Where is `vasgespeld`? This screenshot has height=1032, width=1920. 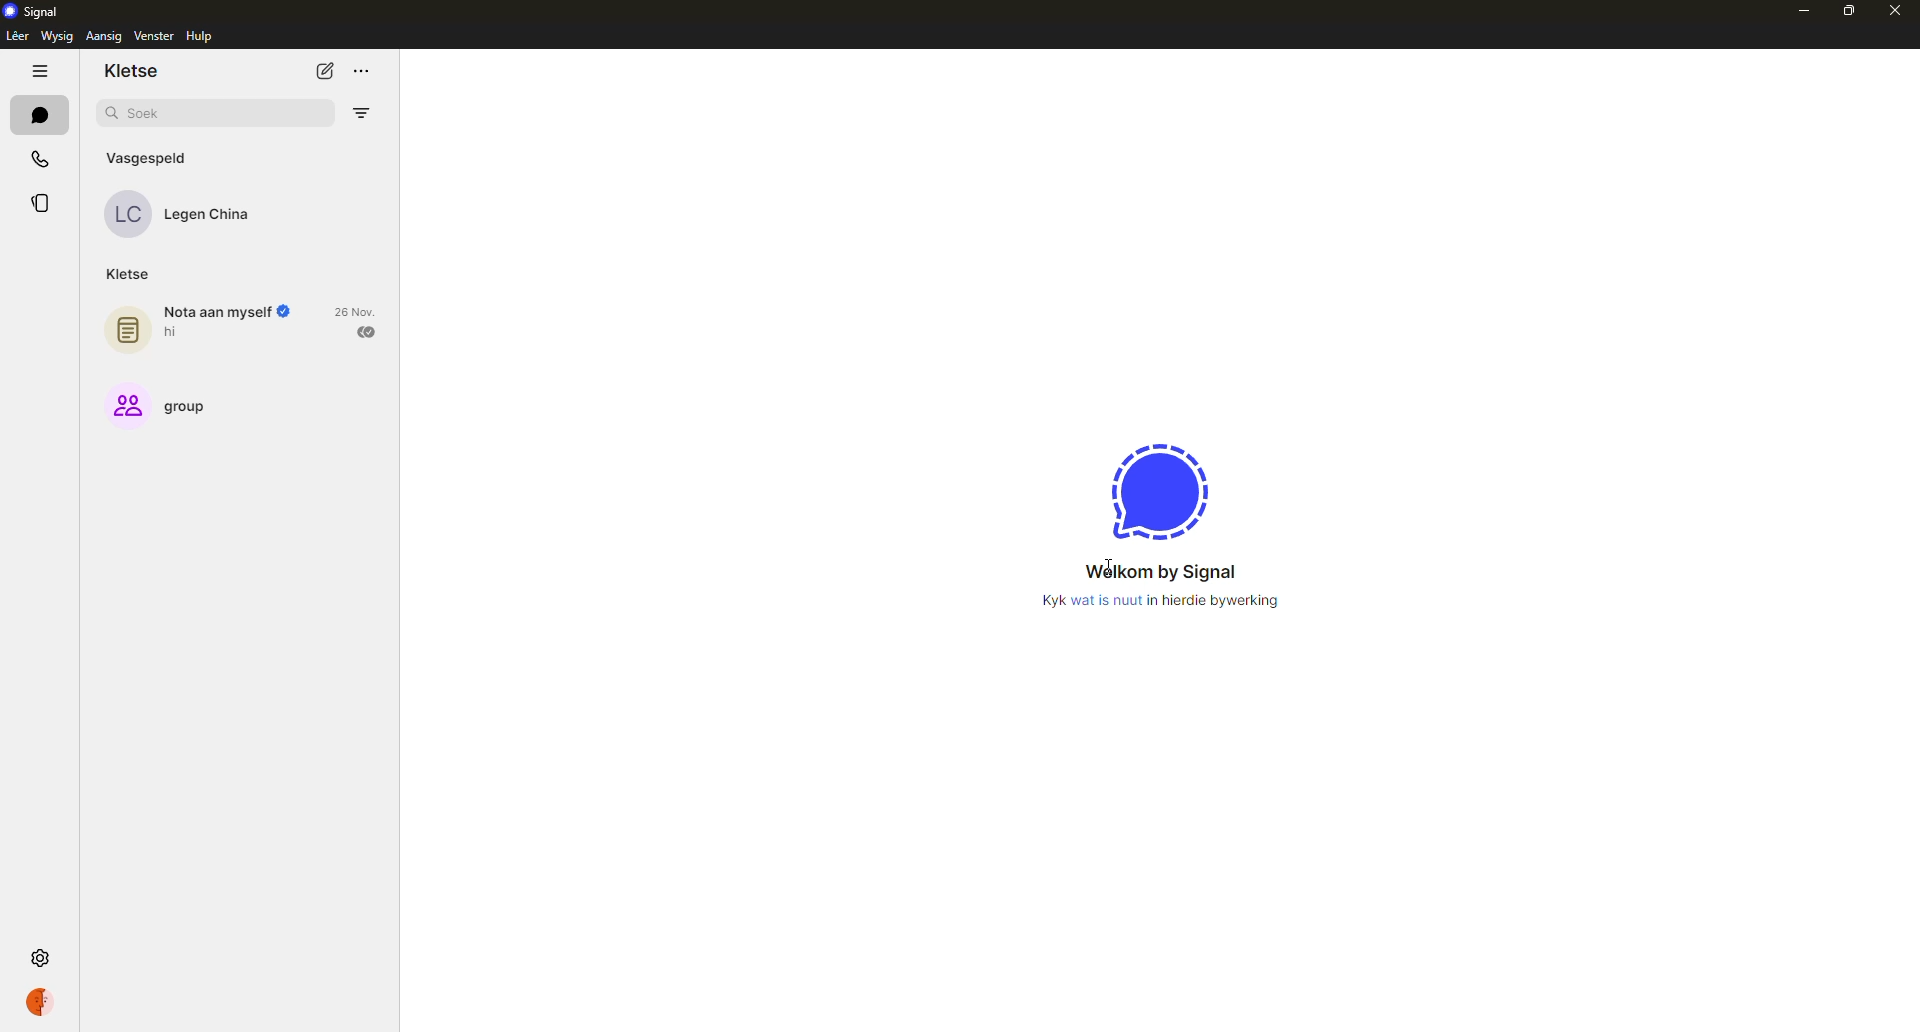
vasgespeld is located at coordinates (151, 155).